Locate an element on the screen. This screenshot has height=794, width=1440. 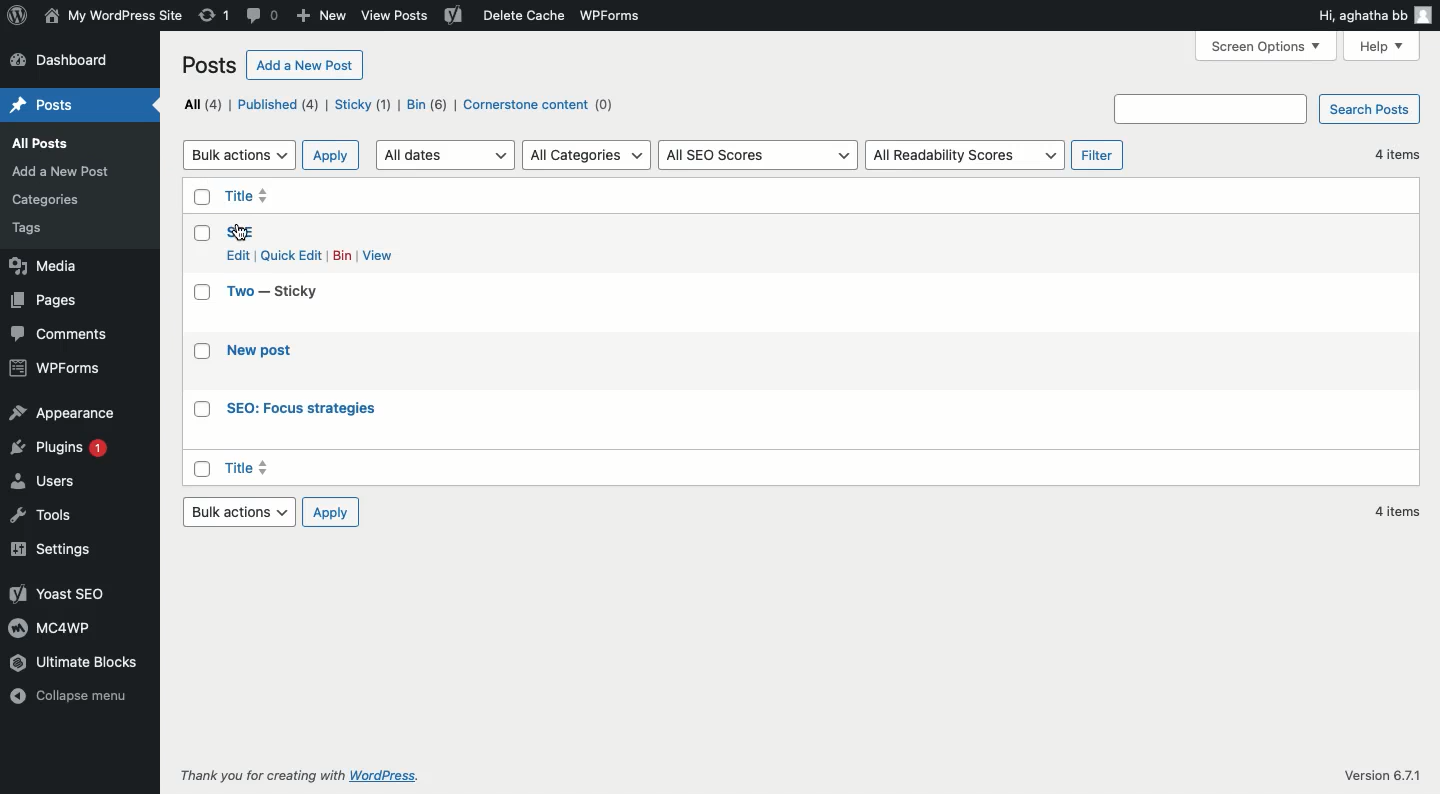
Search posts is located at coordinates (1267, 109).